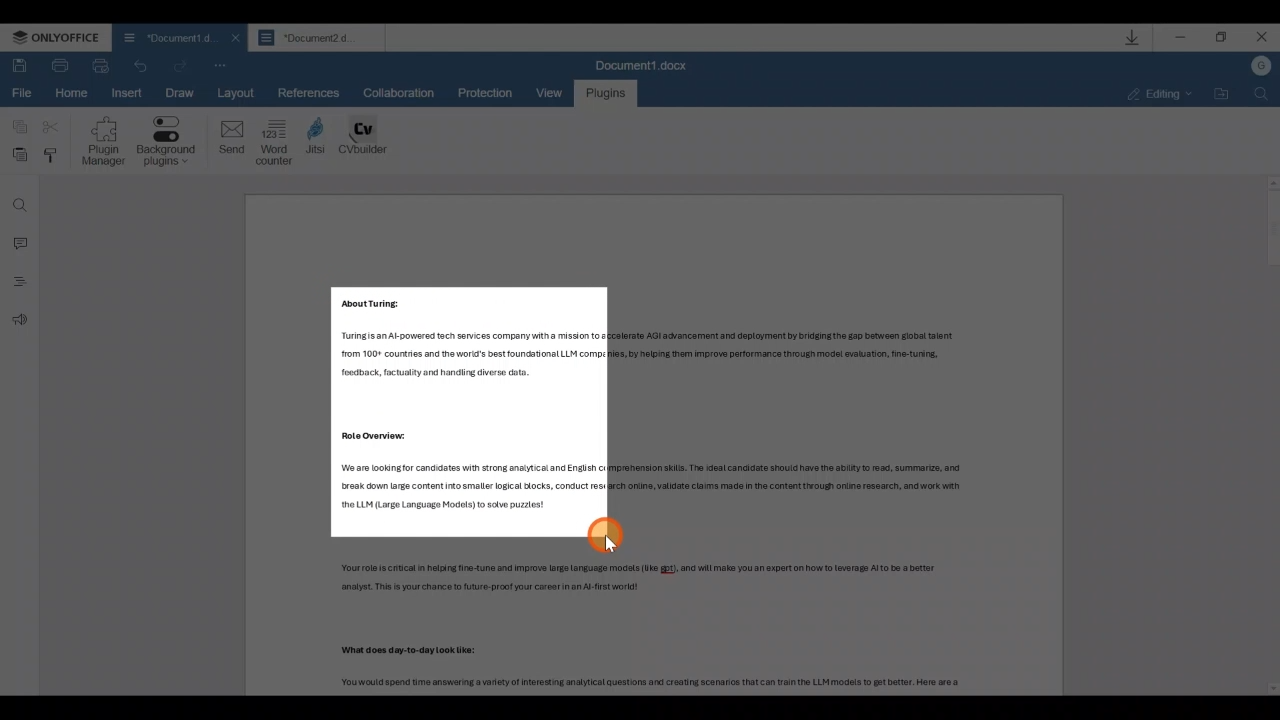 This screenshot has height=720, width=1280. I want to click on Layout, so click(241, 93).